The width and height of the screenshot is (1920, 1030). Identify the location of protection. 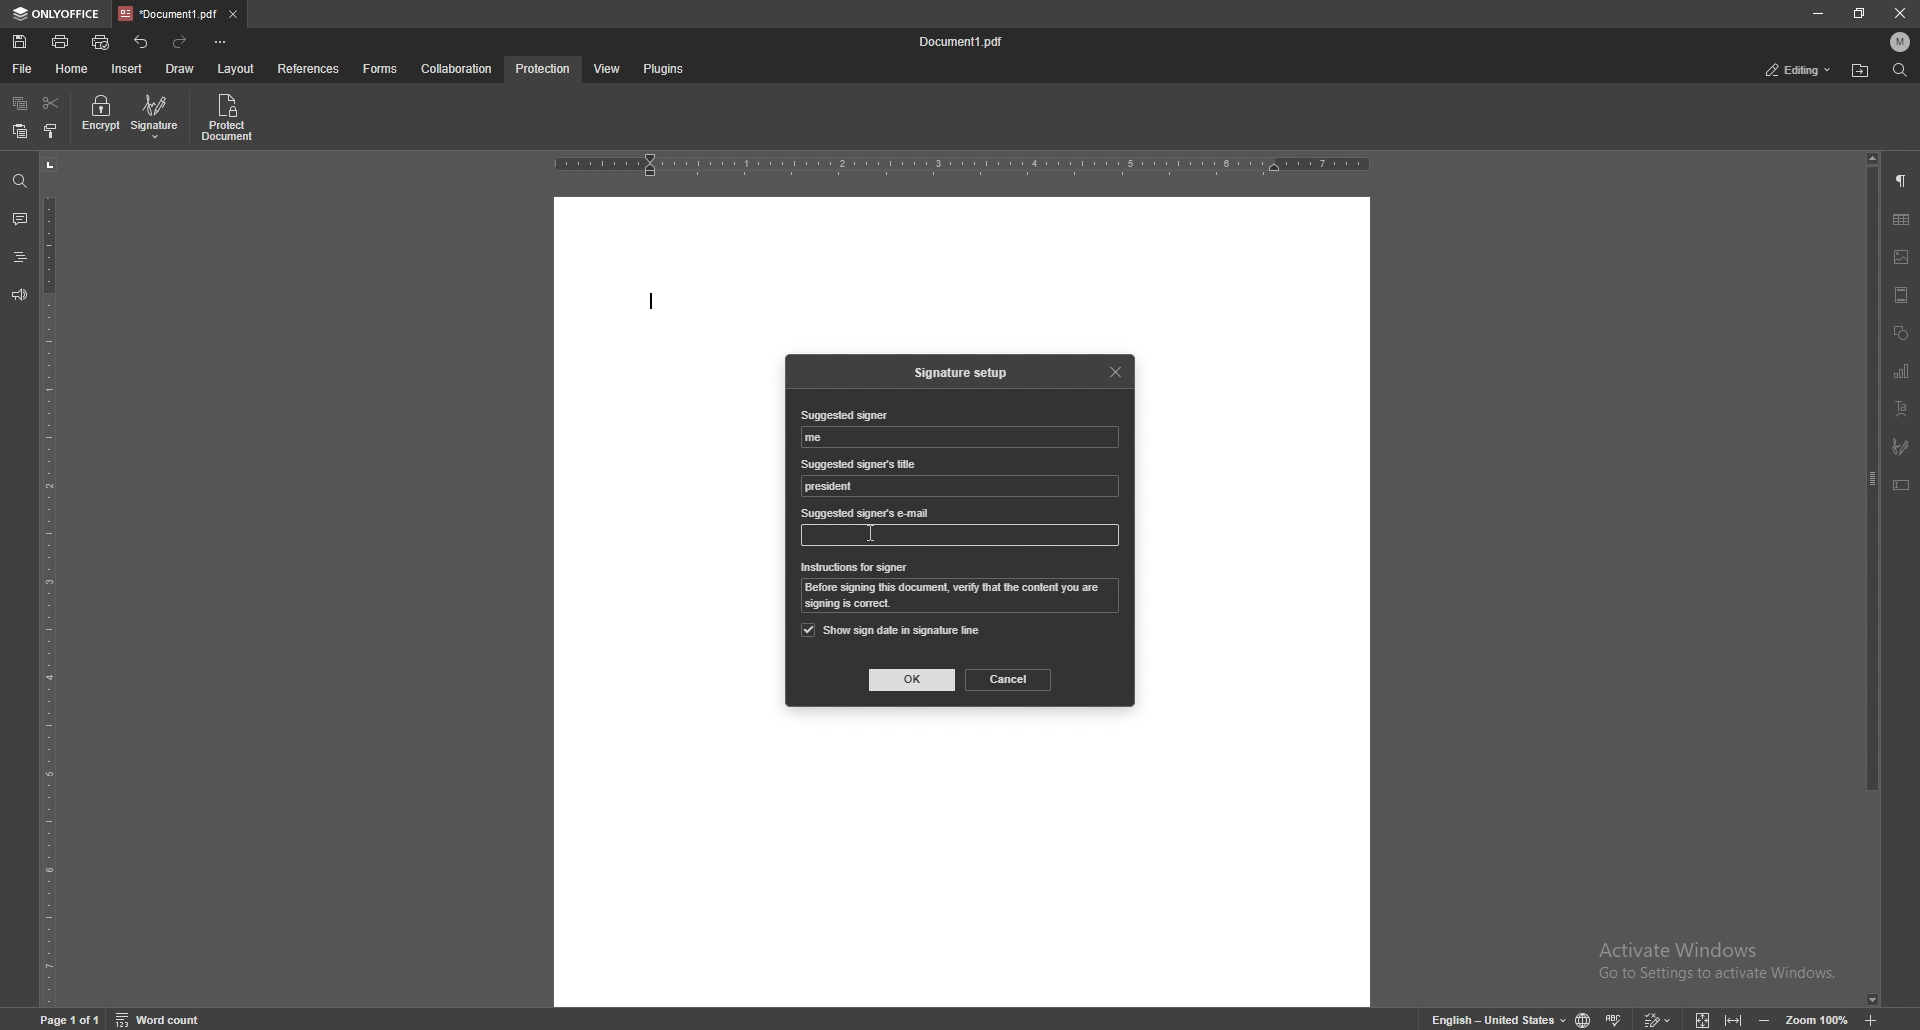
(544, 69).